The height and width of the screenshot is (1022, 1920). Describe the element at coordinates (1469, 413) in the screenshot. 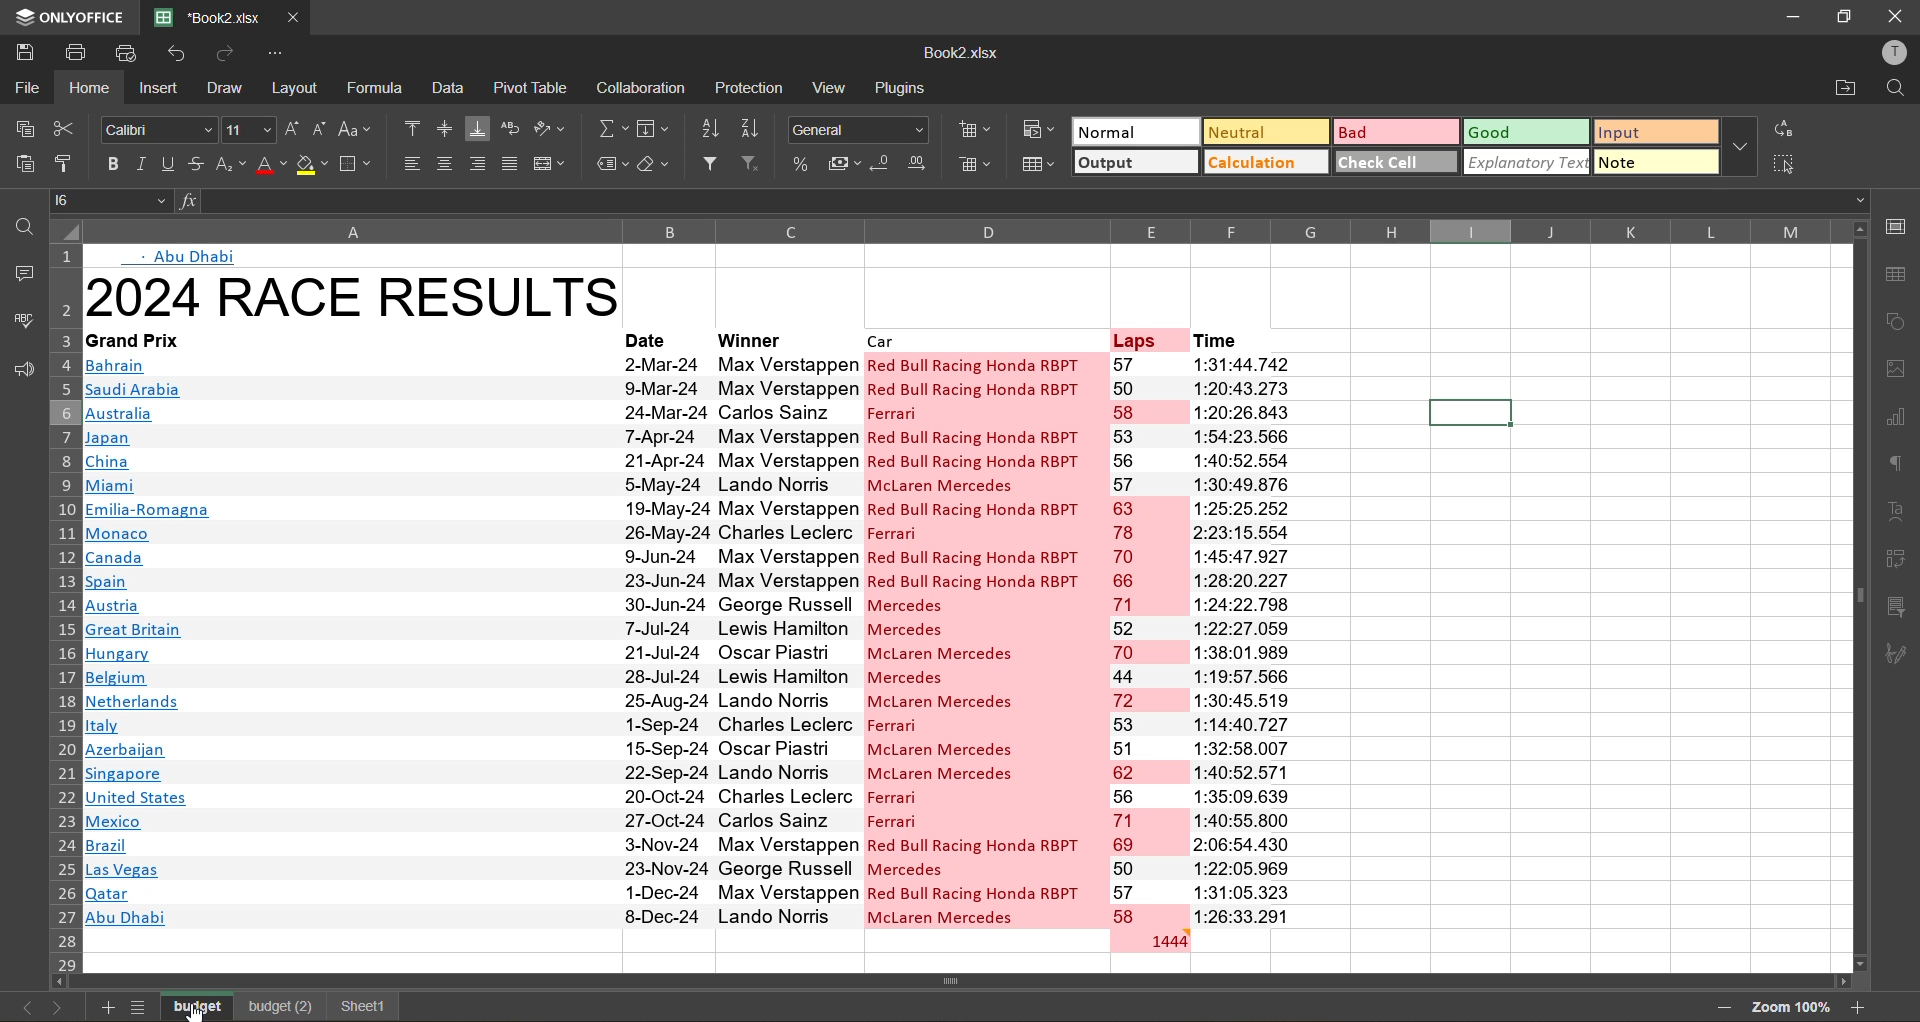

I see `selected cell` at that location.